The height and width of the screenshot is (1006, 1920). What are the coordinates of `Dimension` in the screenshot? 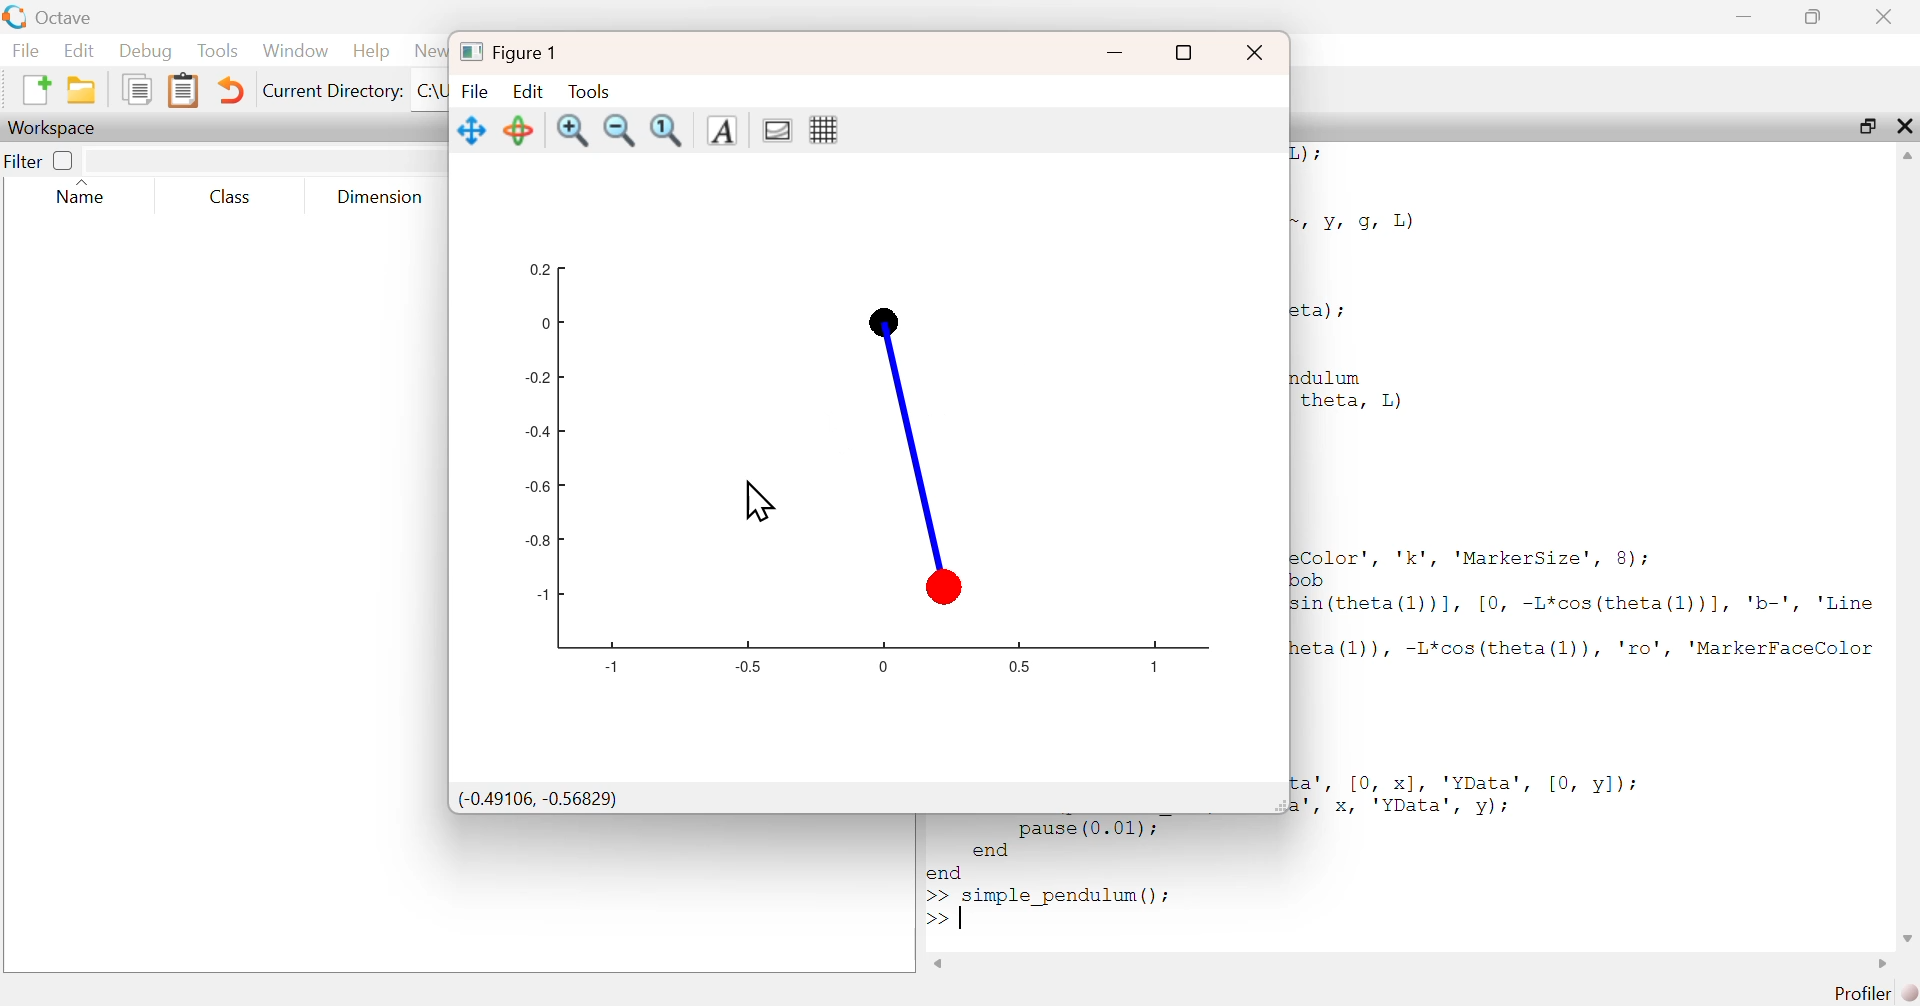 It's located at (380, 198).